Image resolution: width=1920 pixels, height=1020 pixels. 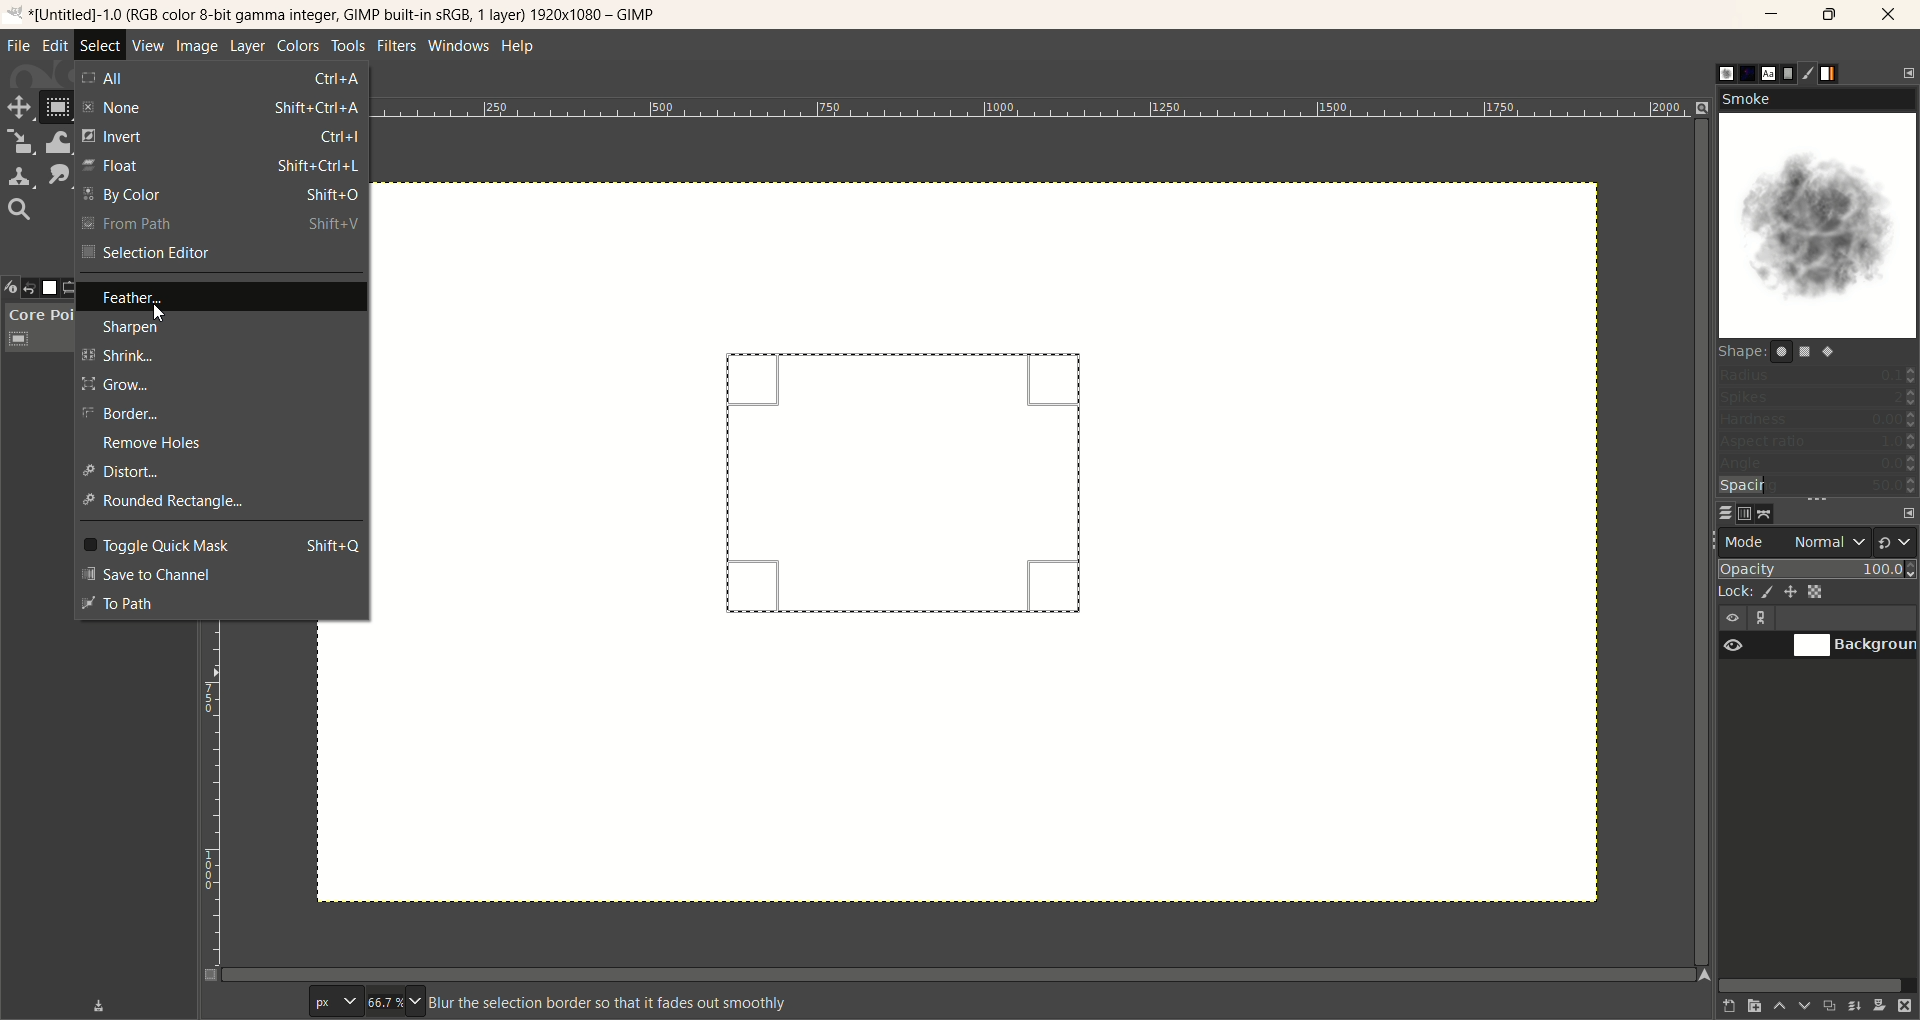 What do you see at coordinates (1878, 1008) in the screenshot?
I see `add a mask` at bounding box center [1878, 1008].